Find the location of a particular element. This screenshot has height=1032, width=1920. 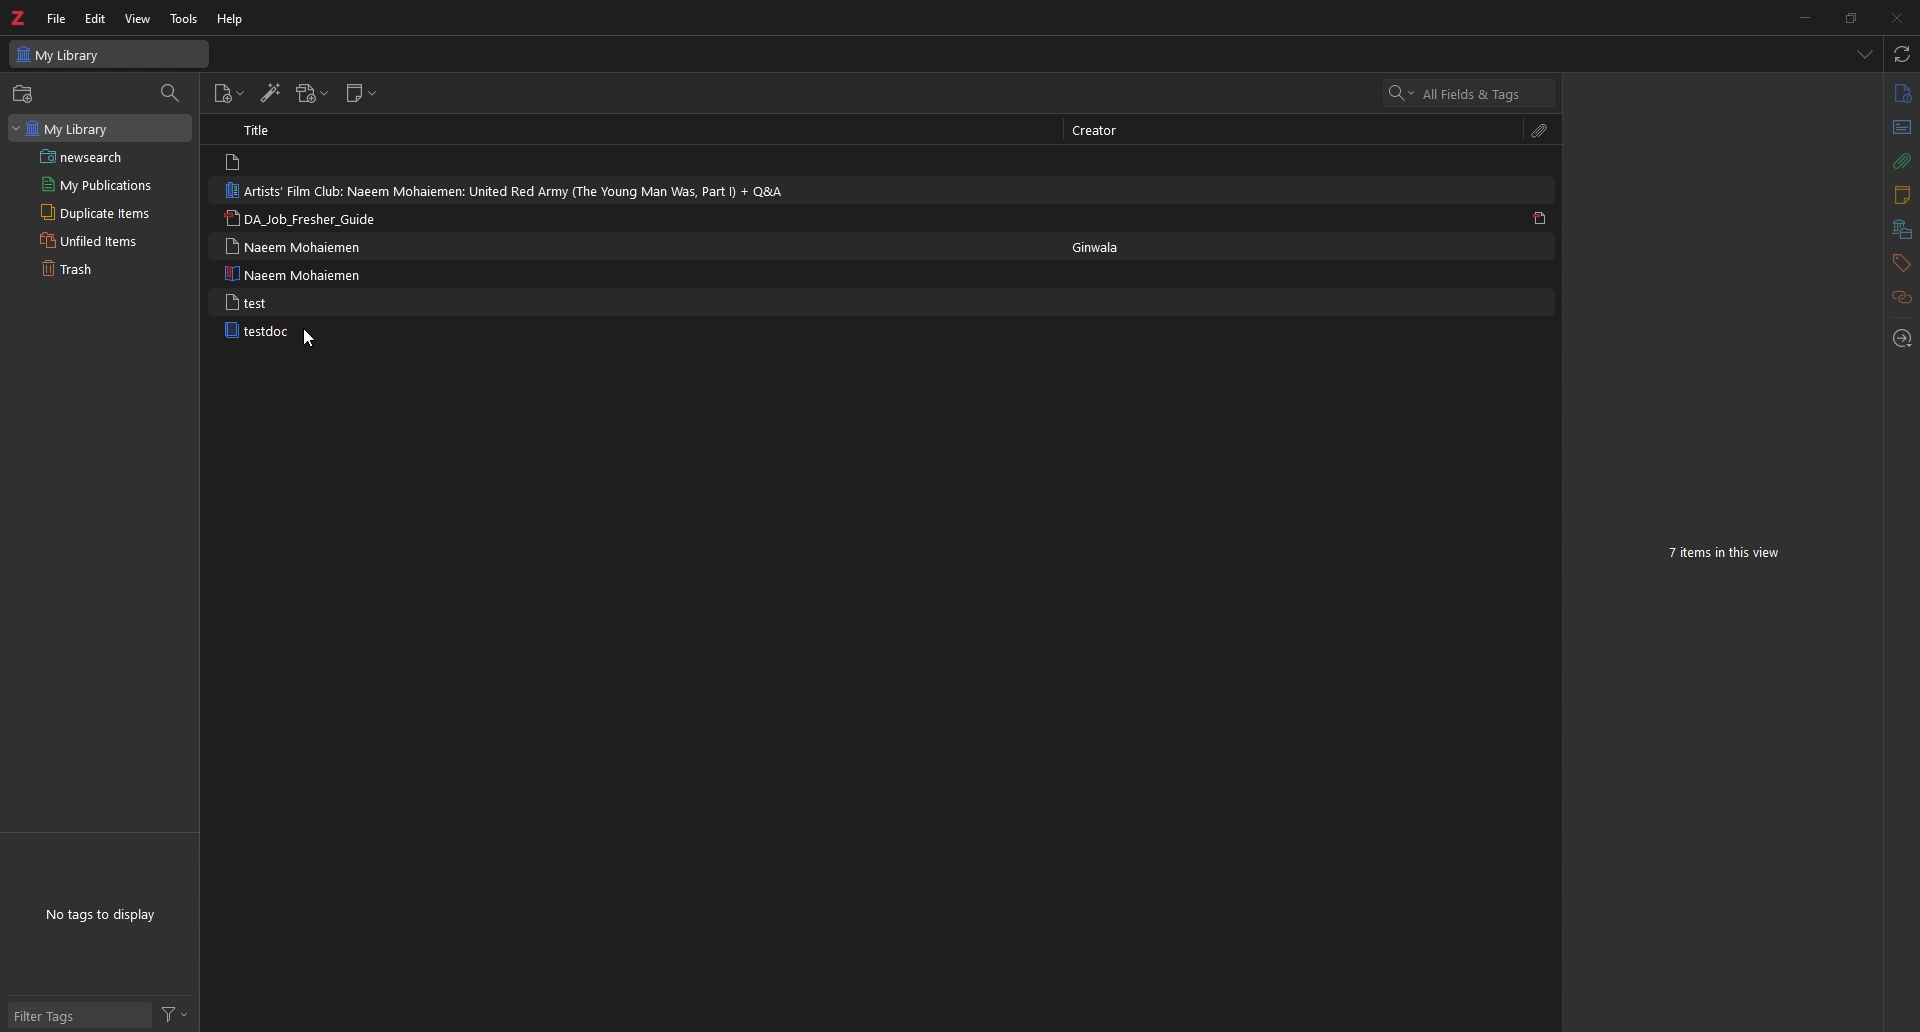

add attachment is located at coordinates (311, 94).